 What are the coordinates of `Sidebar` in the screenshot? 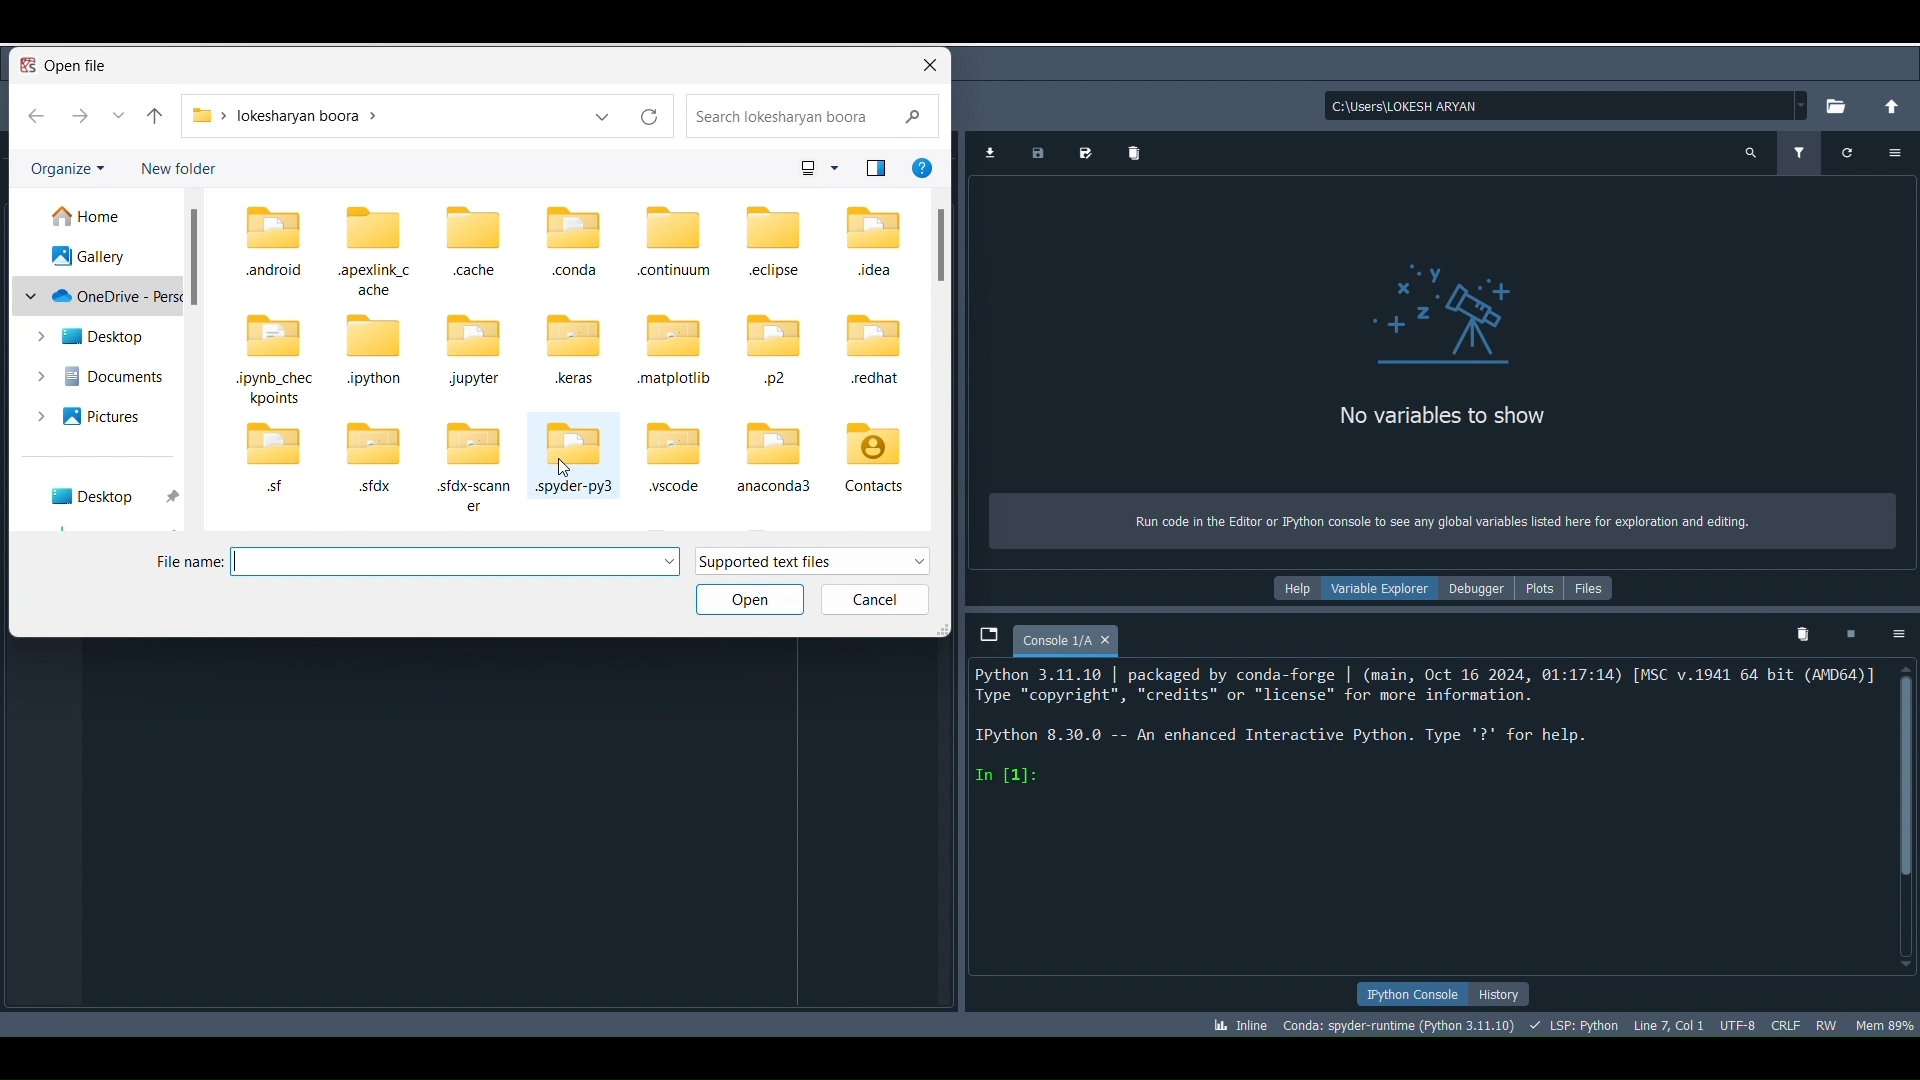 It's located at (938, 349).